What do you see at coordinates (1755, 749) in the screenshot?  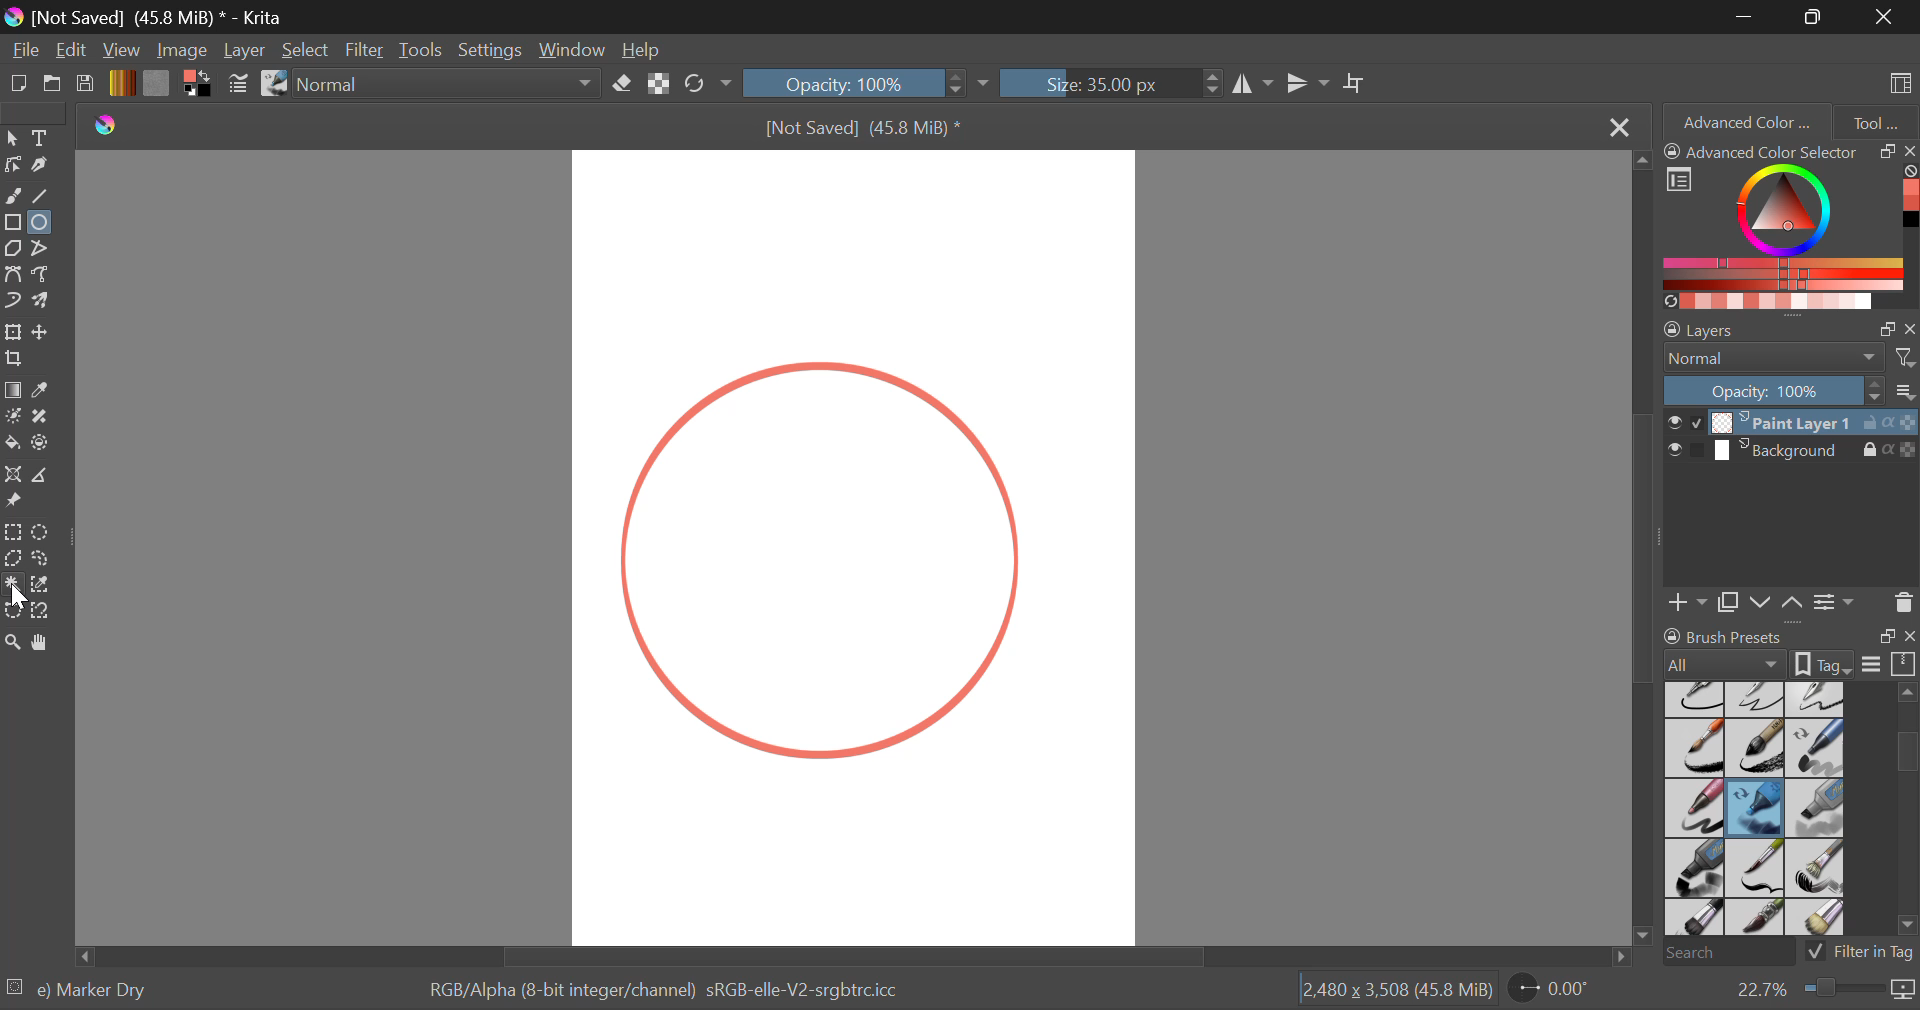 I see `Ink-8 Sumi-e` at bounding box center [1755, 749].